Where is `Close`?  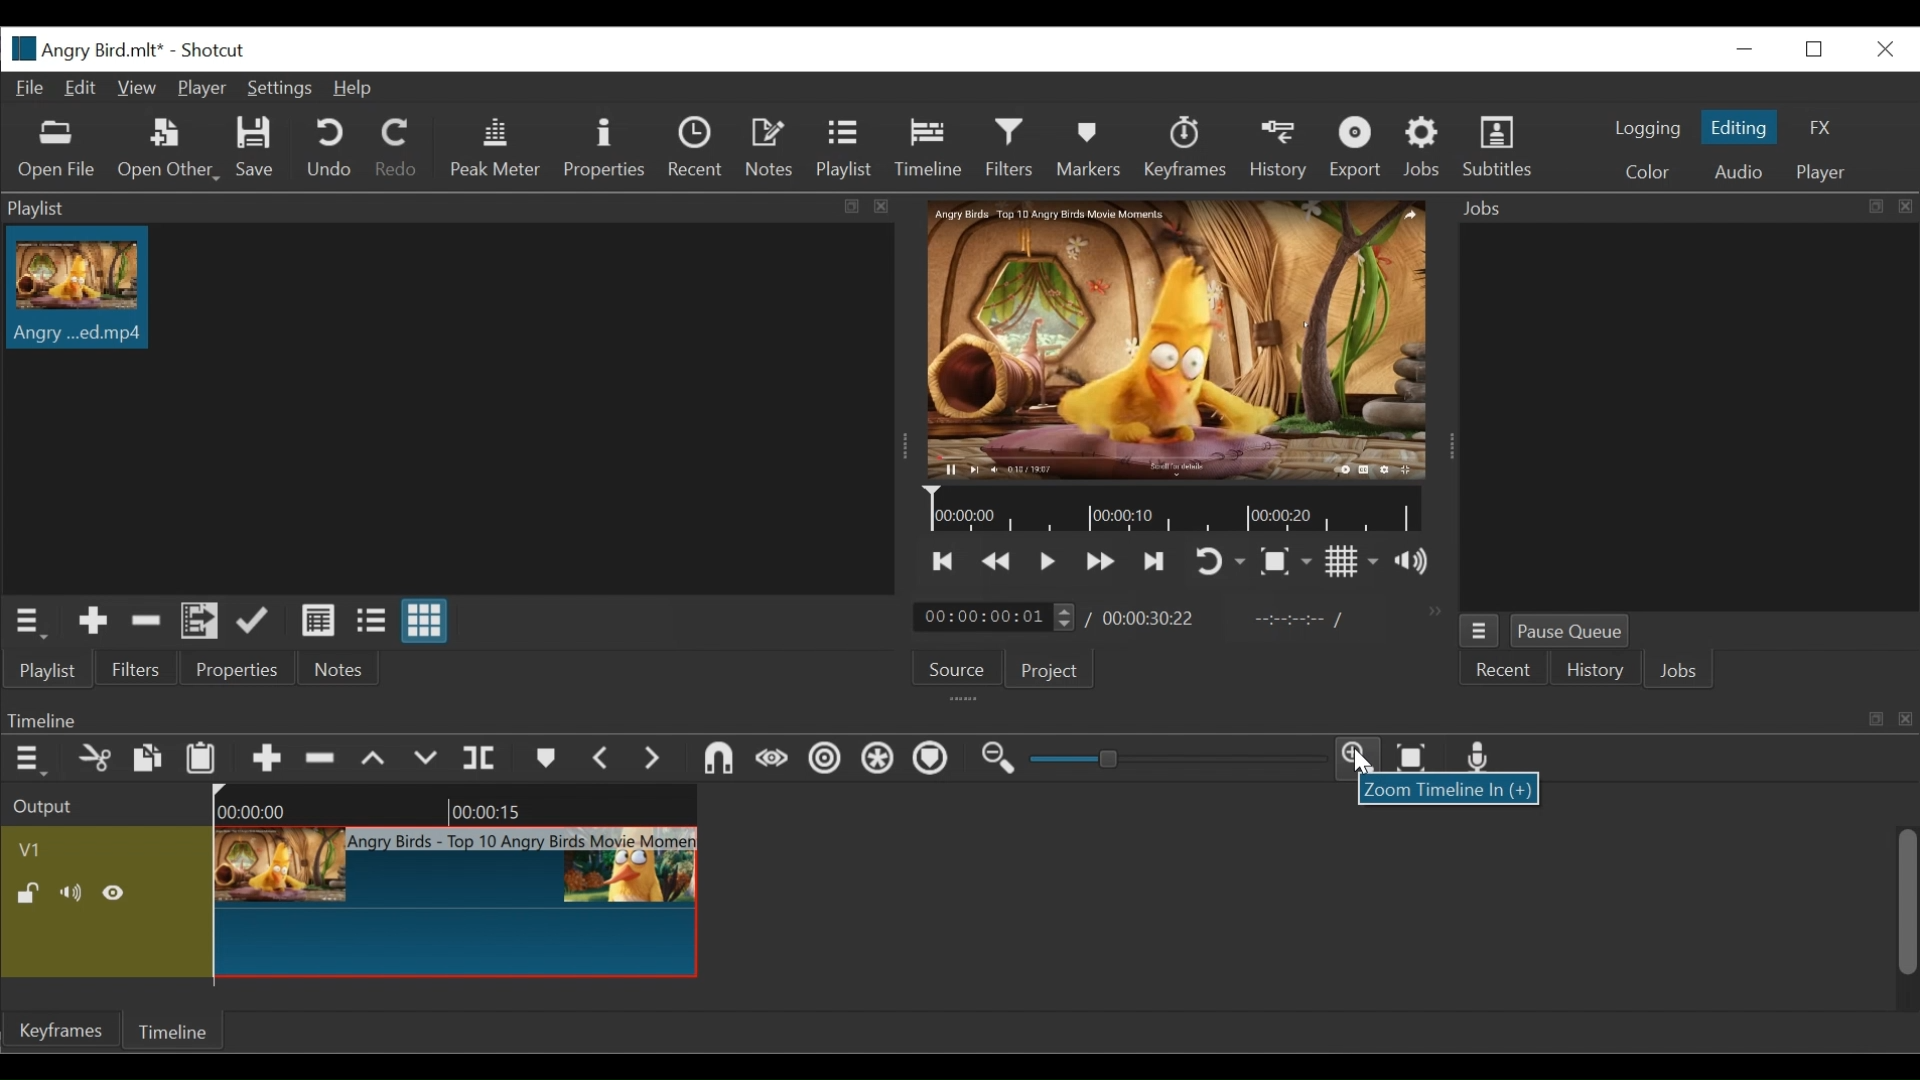
Close is located at coordinates (1883, 50).